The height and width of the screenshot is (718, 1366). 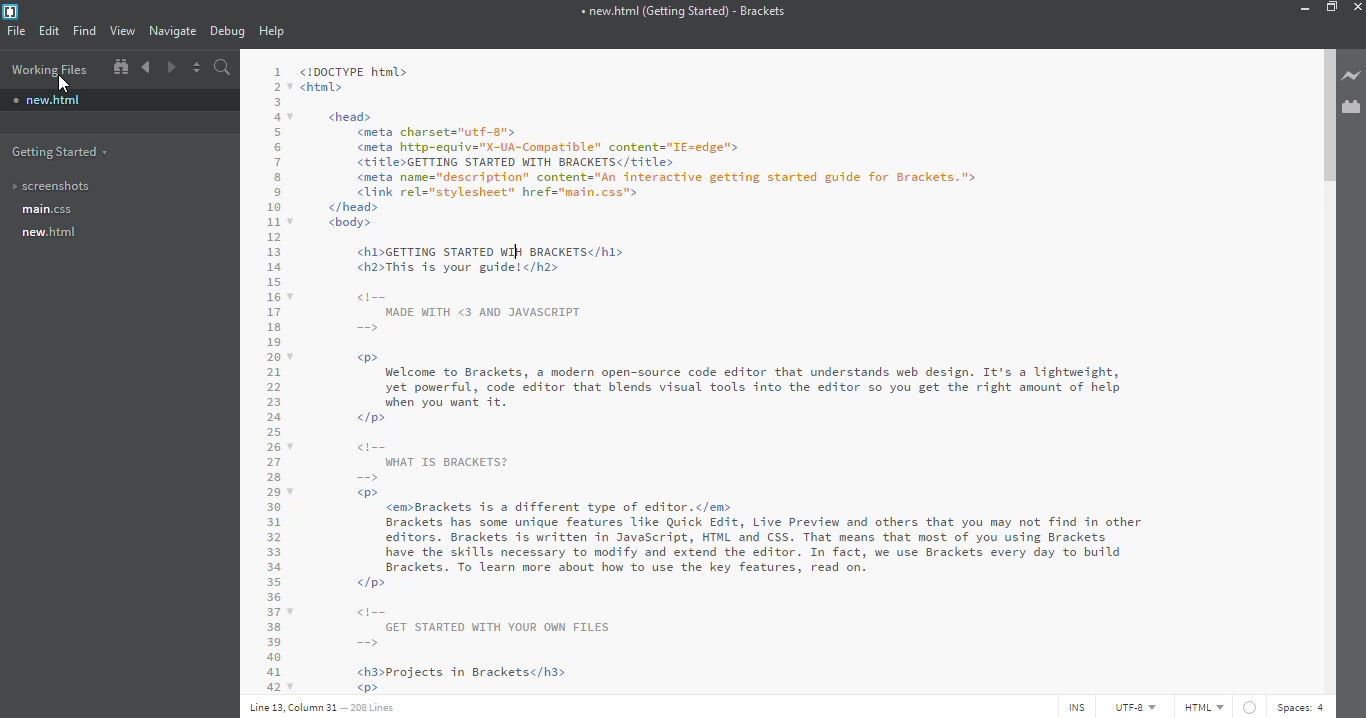 What do you see at coordinates (122, 31) in the screenshot?
I see `view` at bounding box center [122, 31].